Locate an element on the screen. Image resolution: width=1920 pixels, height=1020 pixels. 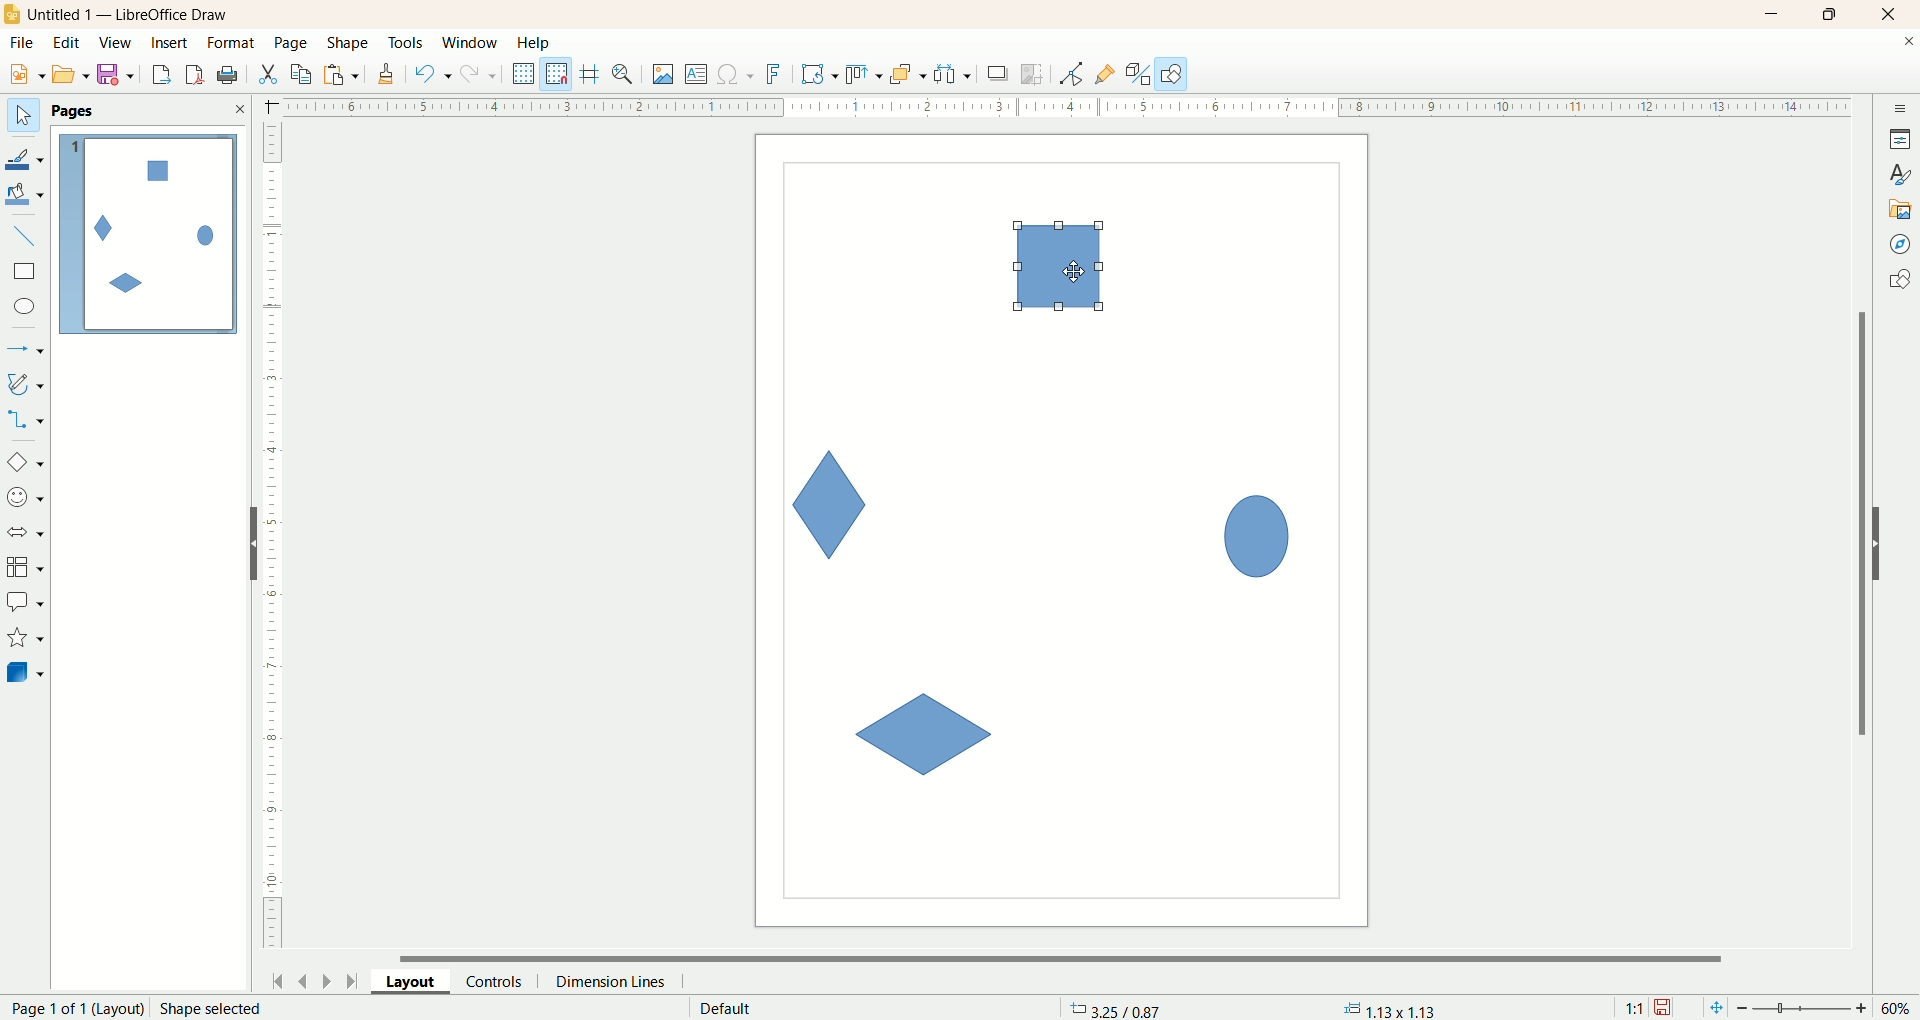
ellipse is located at coordinates (27, 309).